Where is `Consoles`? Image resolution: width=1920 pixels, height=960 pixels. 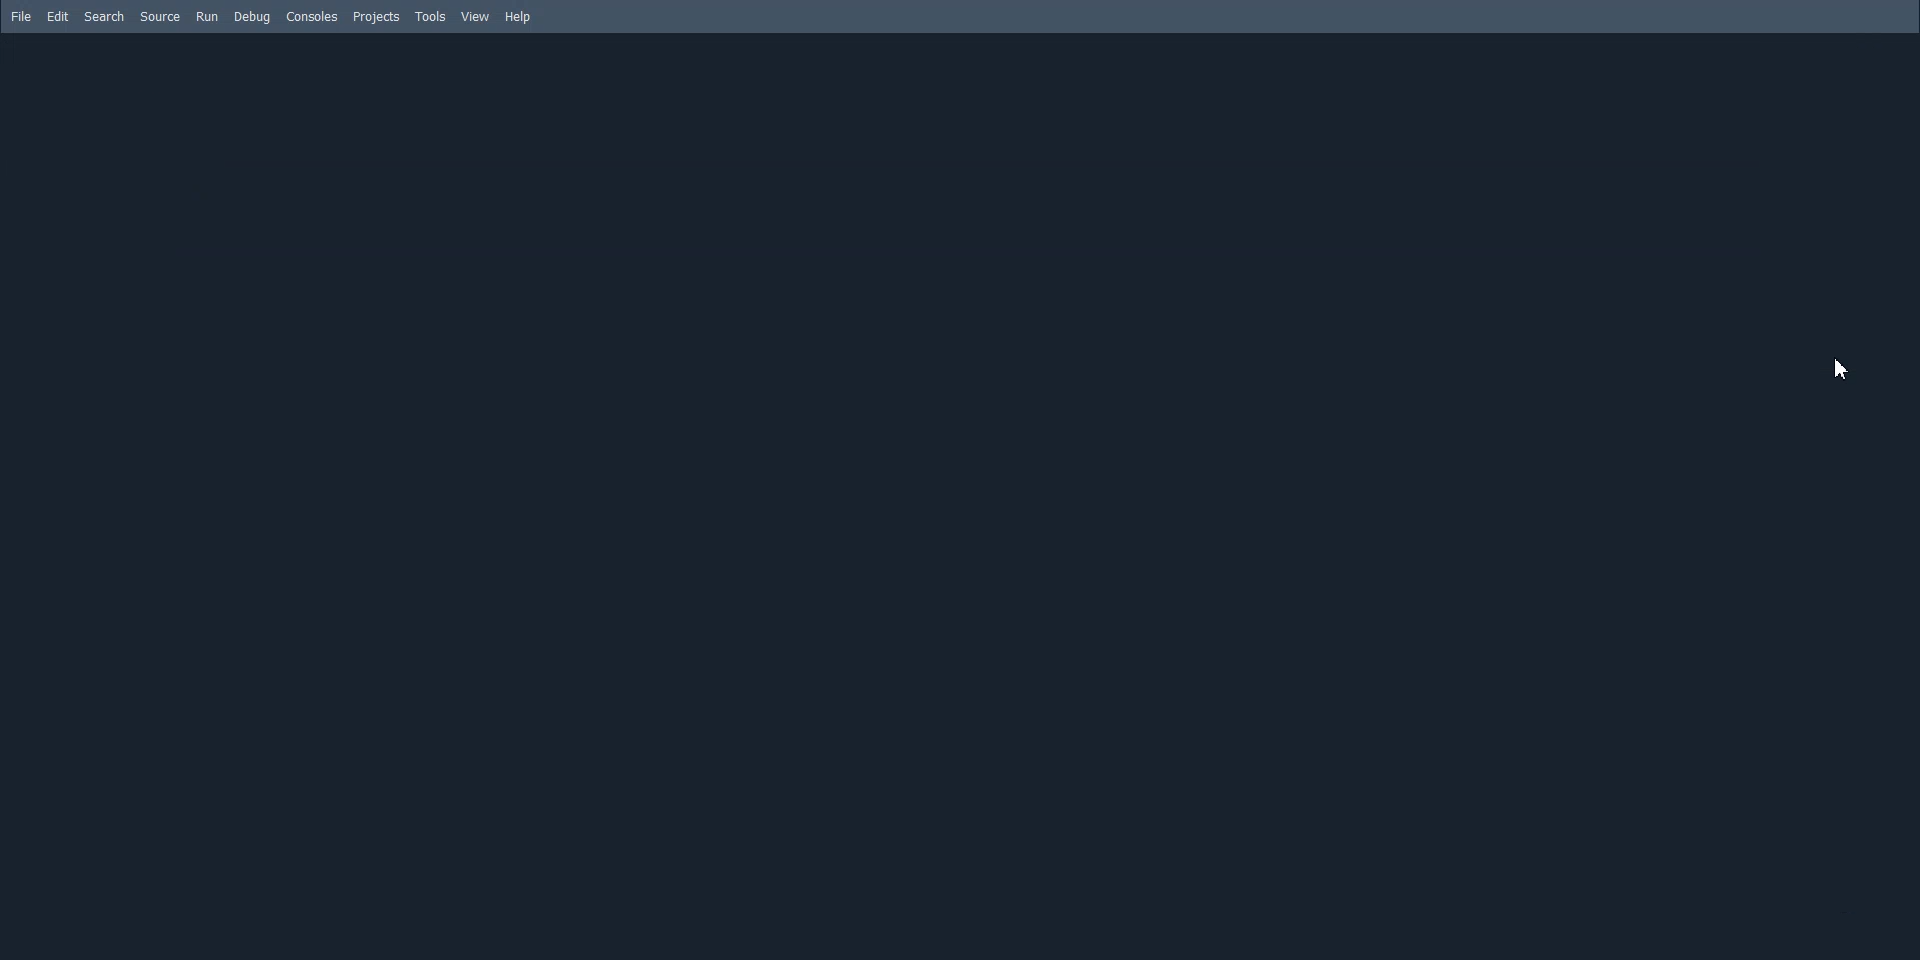
Consoles is located at coordinates (313, 17).